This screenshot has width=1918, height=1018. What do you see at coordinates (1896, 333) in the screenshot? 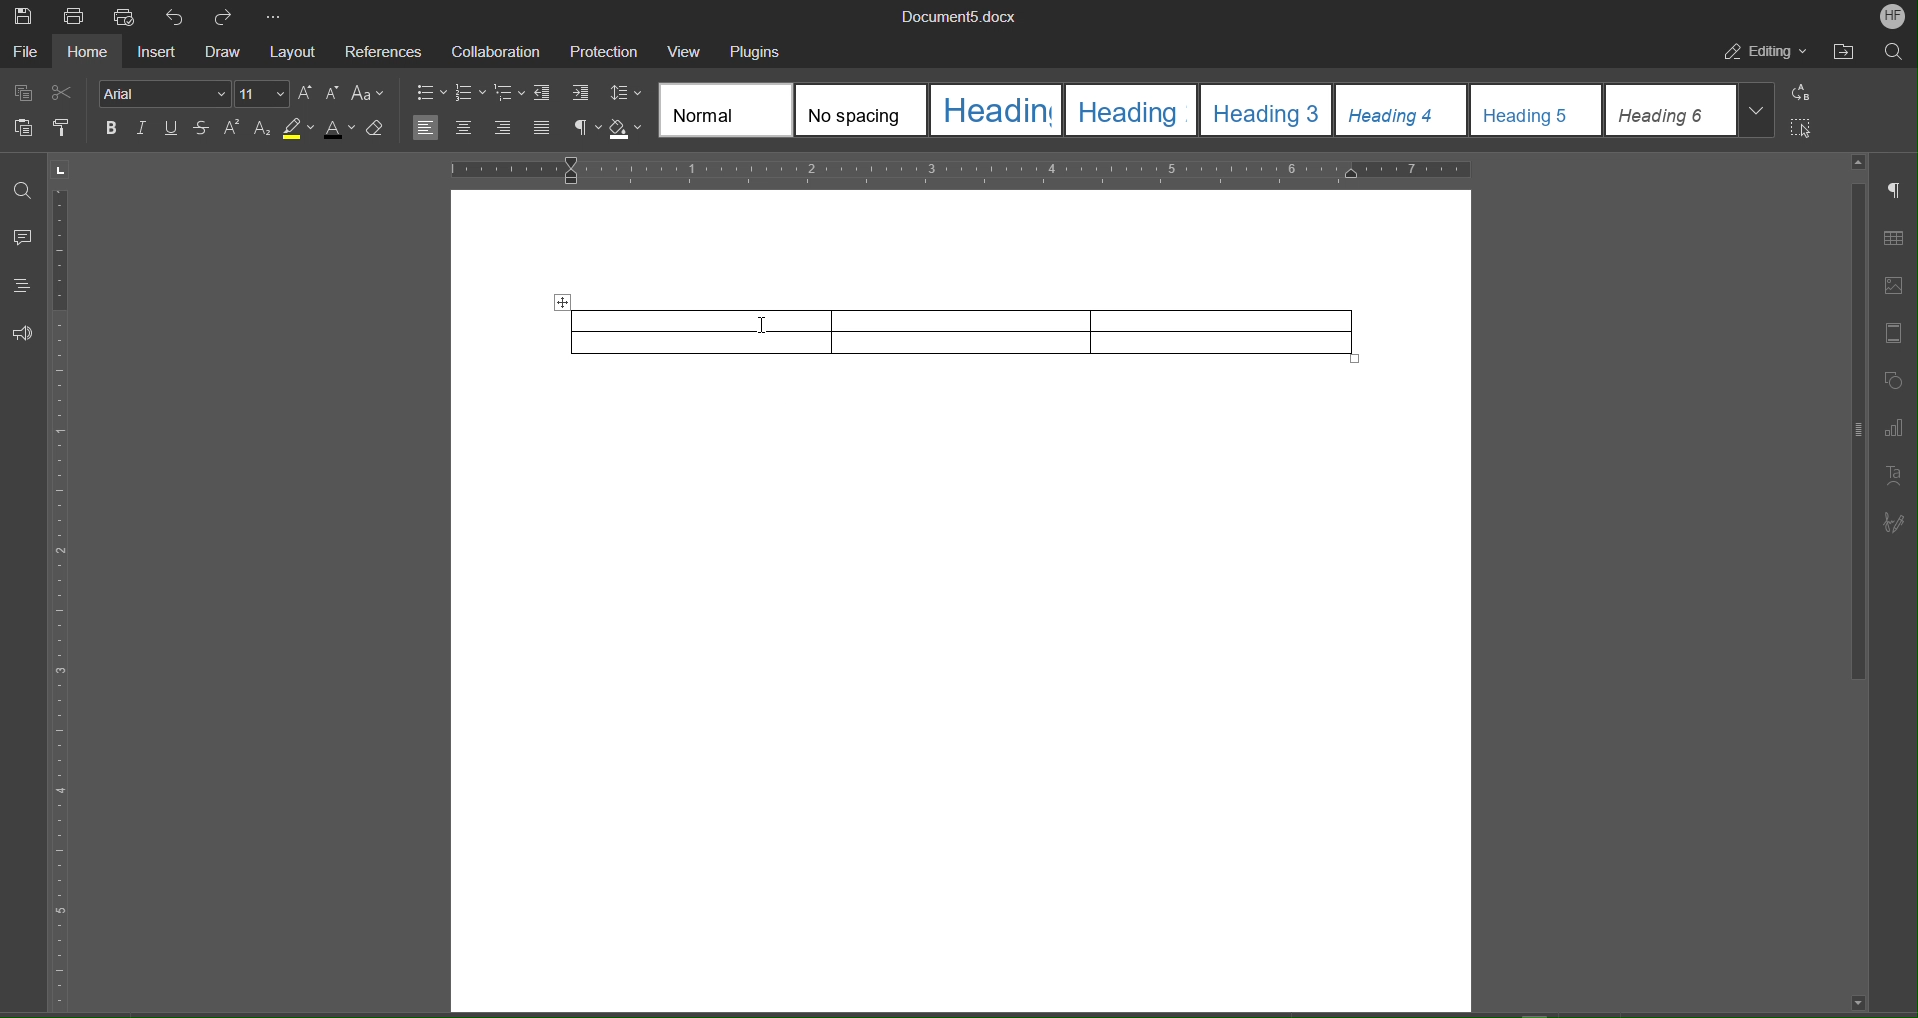
I see `Header and Footer` at bounding box center [1896, 333].